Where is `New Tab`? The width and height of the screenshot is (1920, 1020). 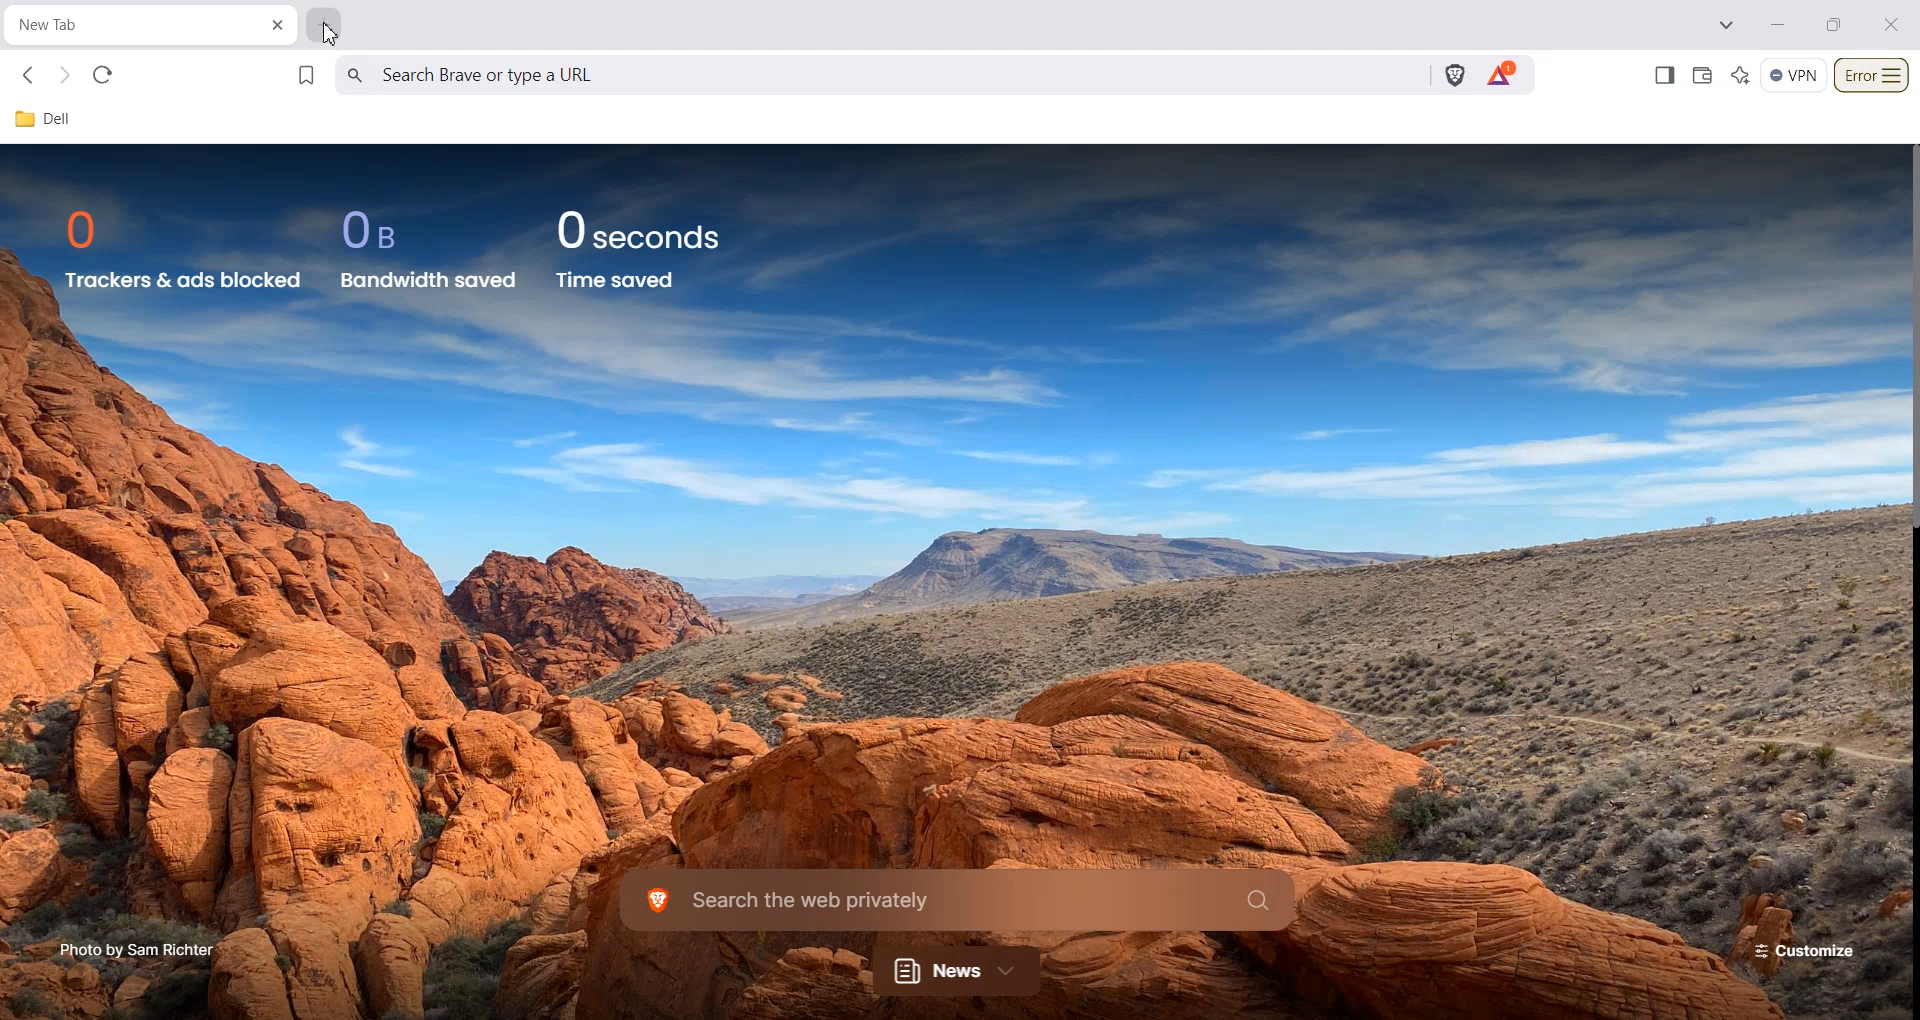 New Tab is located at coordinates (130, 25).